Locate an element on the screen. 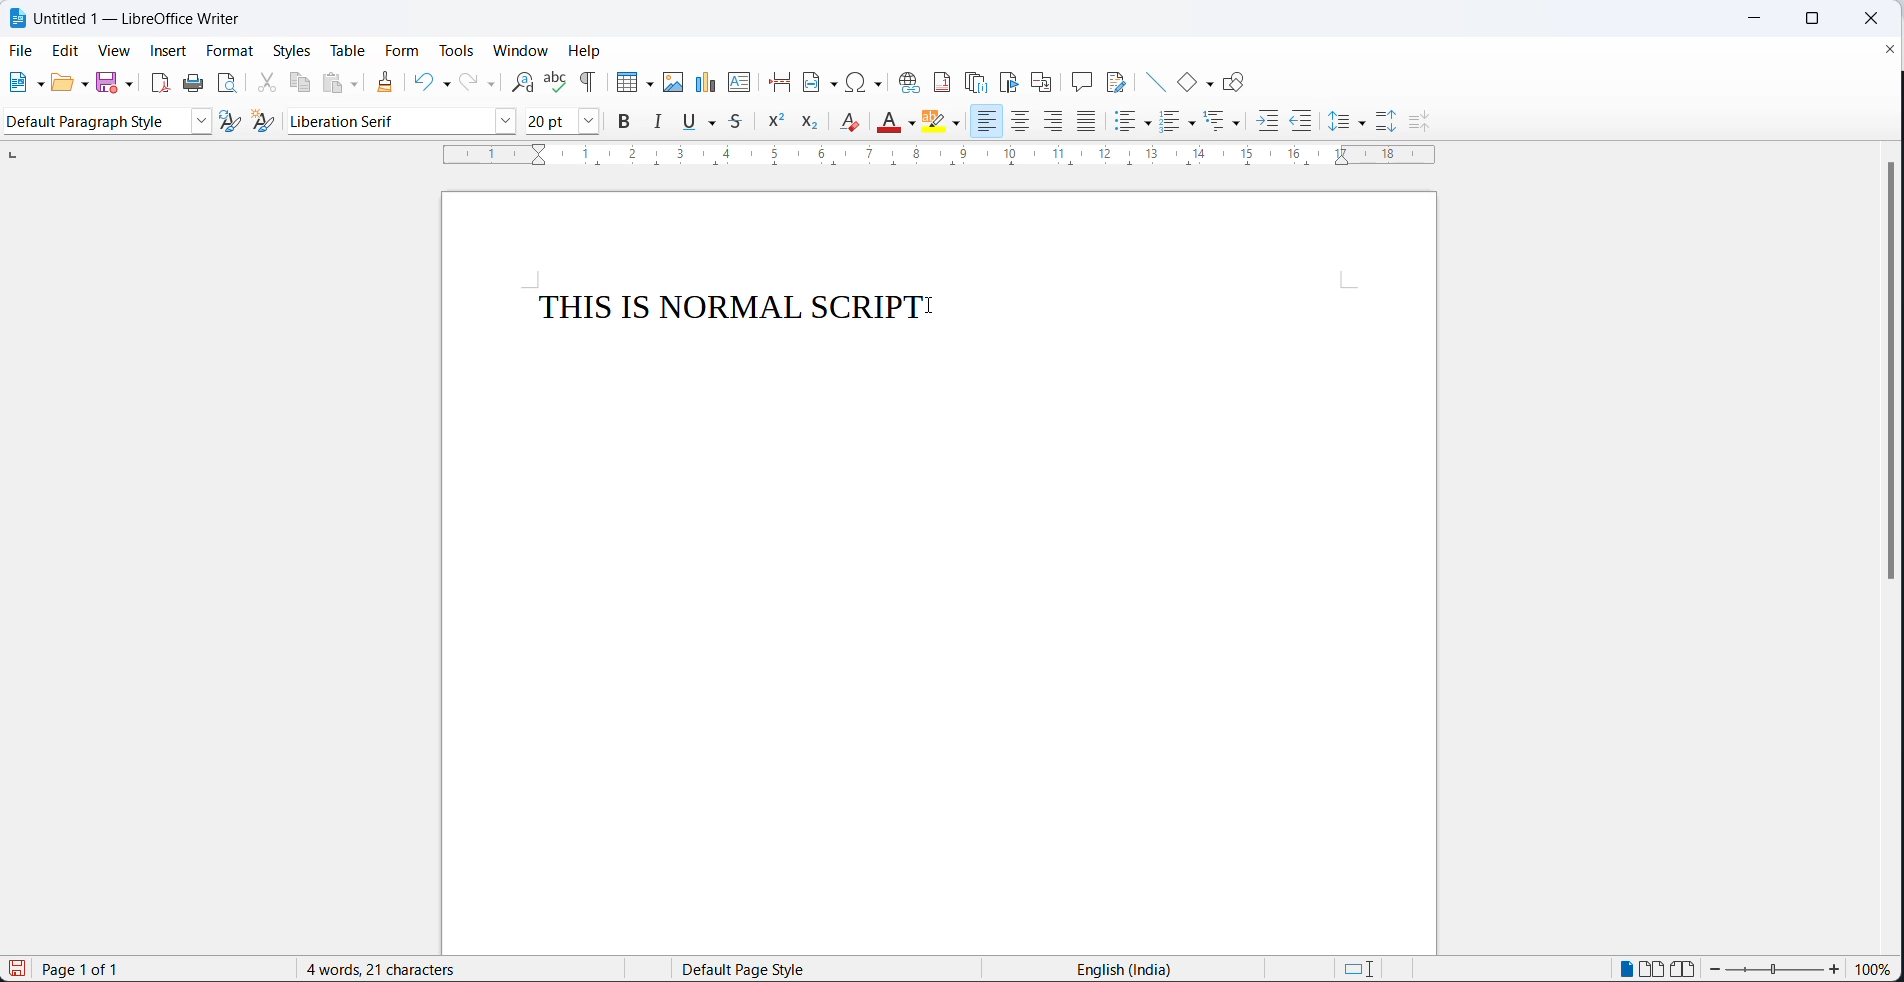 The image size is (1904, 982). insert hyperlink is located at coordinates (907, 80).